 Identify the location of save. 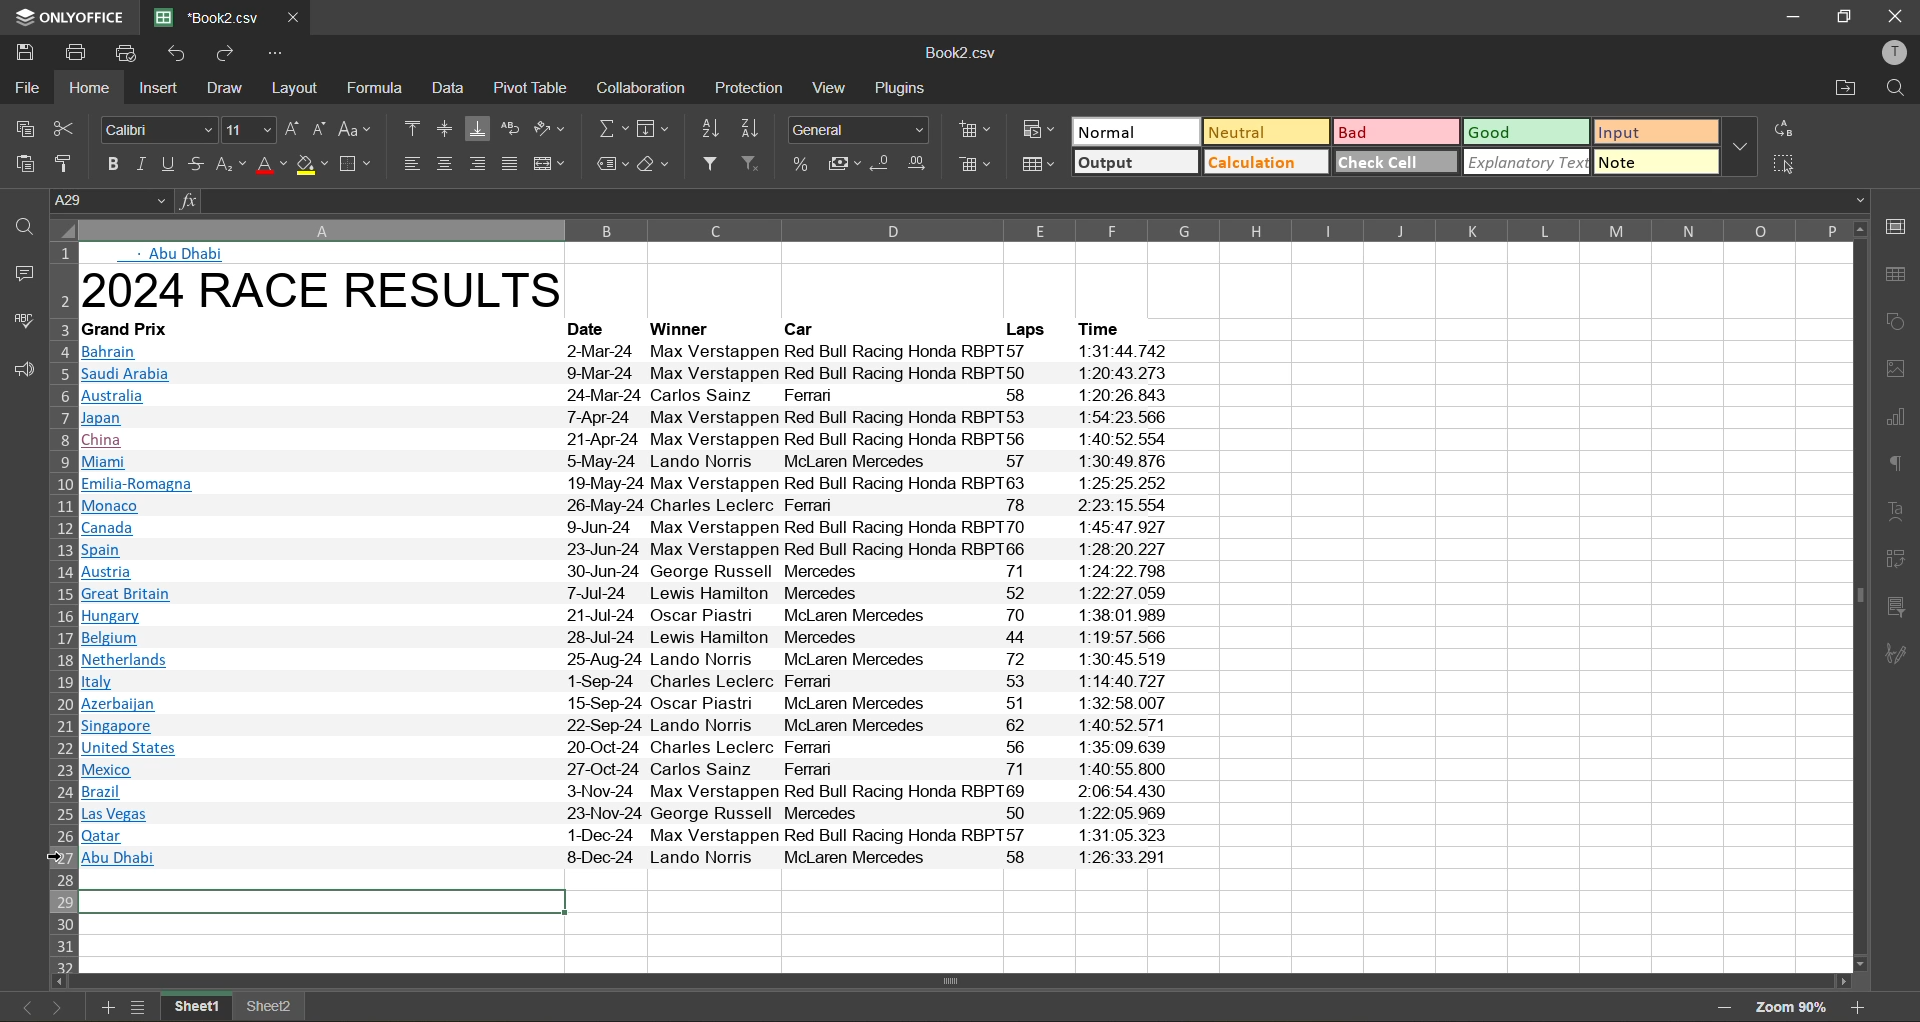
(25, 51).